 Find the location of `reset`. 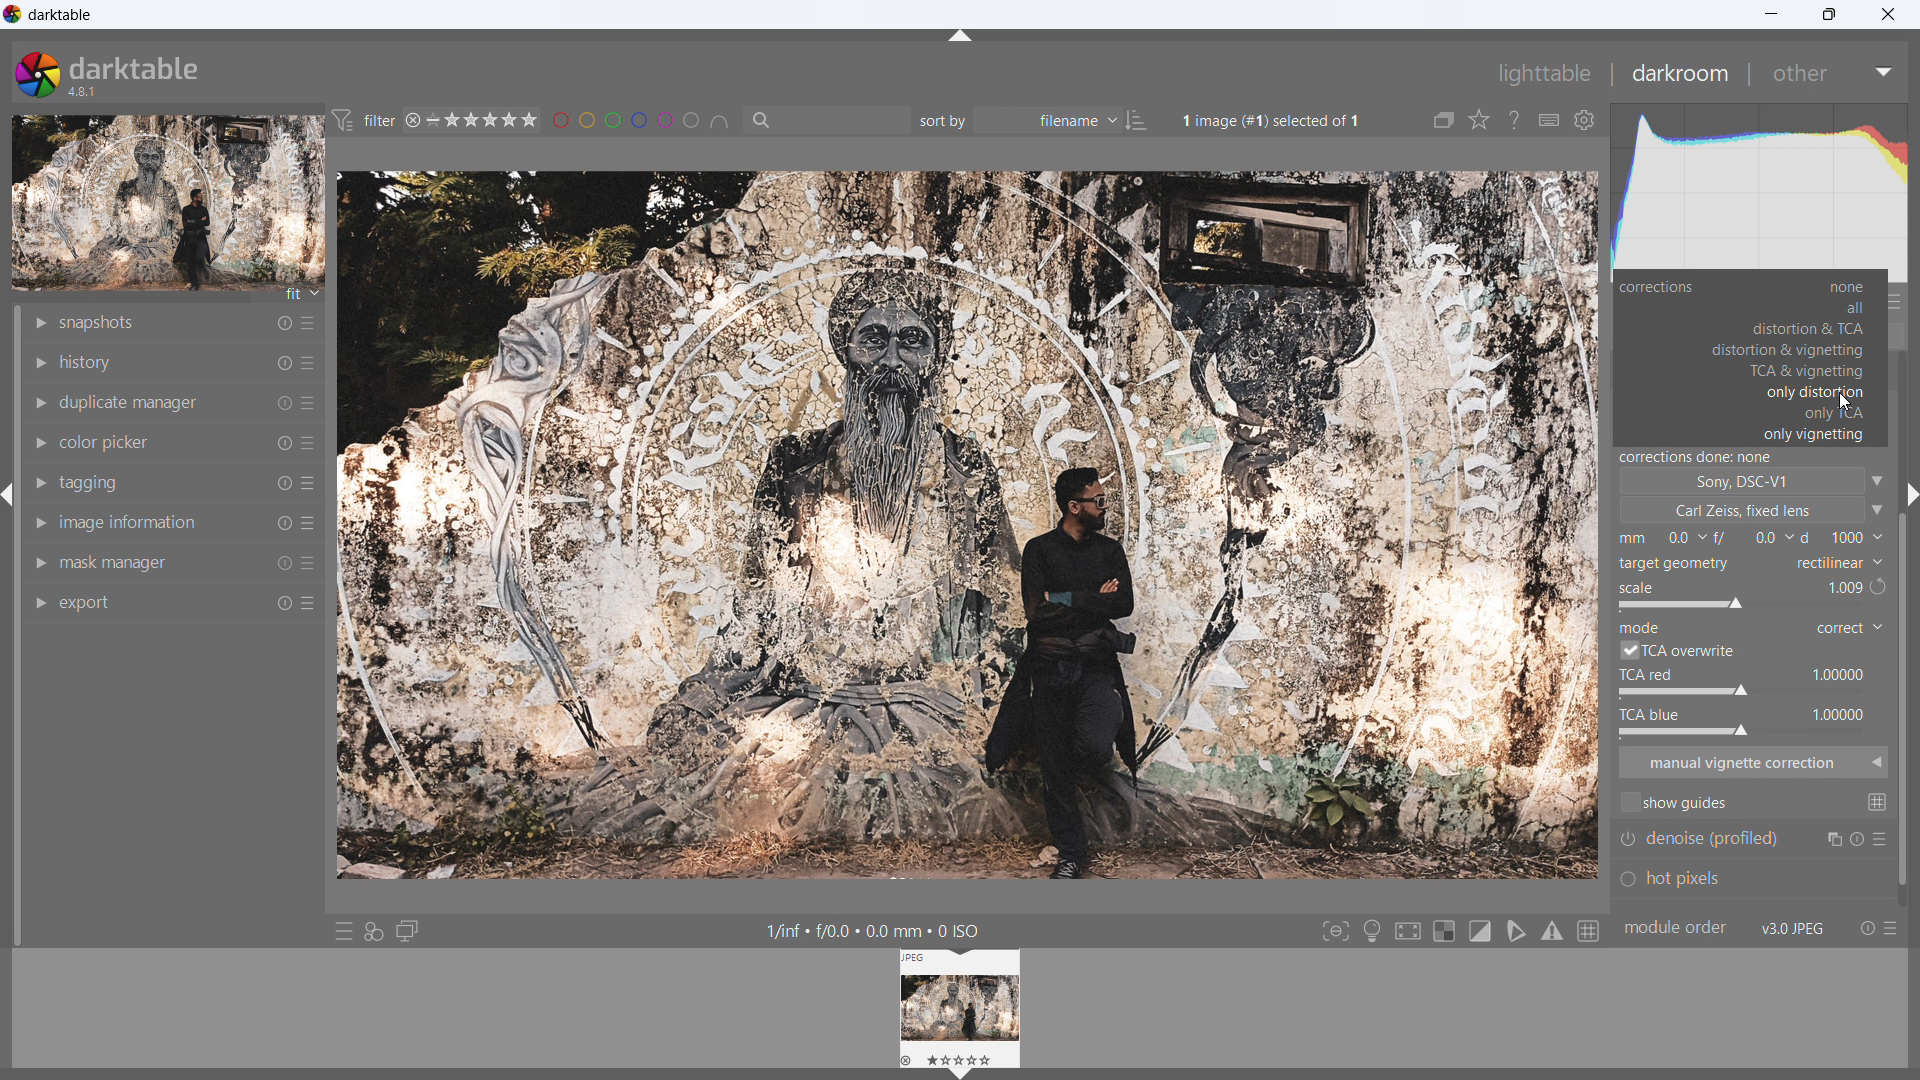

reset is located at coordinates (1867, 930).